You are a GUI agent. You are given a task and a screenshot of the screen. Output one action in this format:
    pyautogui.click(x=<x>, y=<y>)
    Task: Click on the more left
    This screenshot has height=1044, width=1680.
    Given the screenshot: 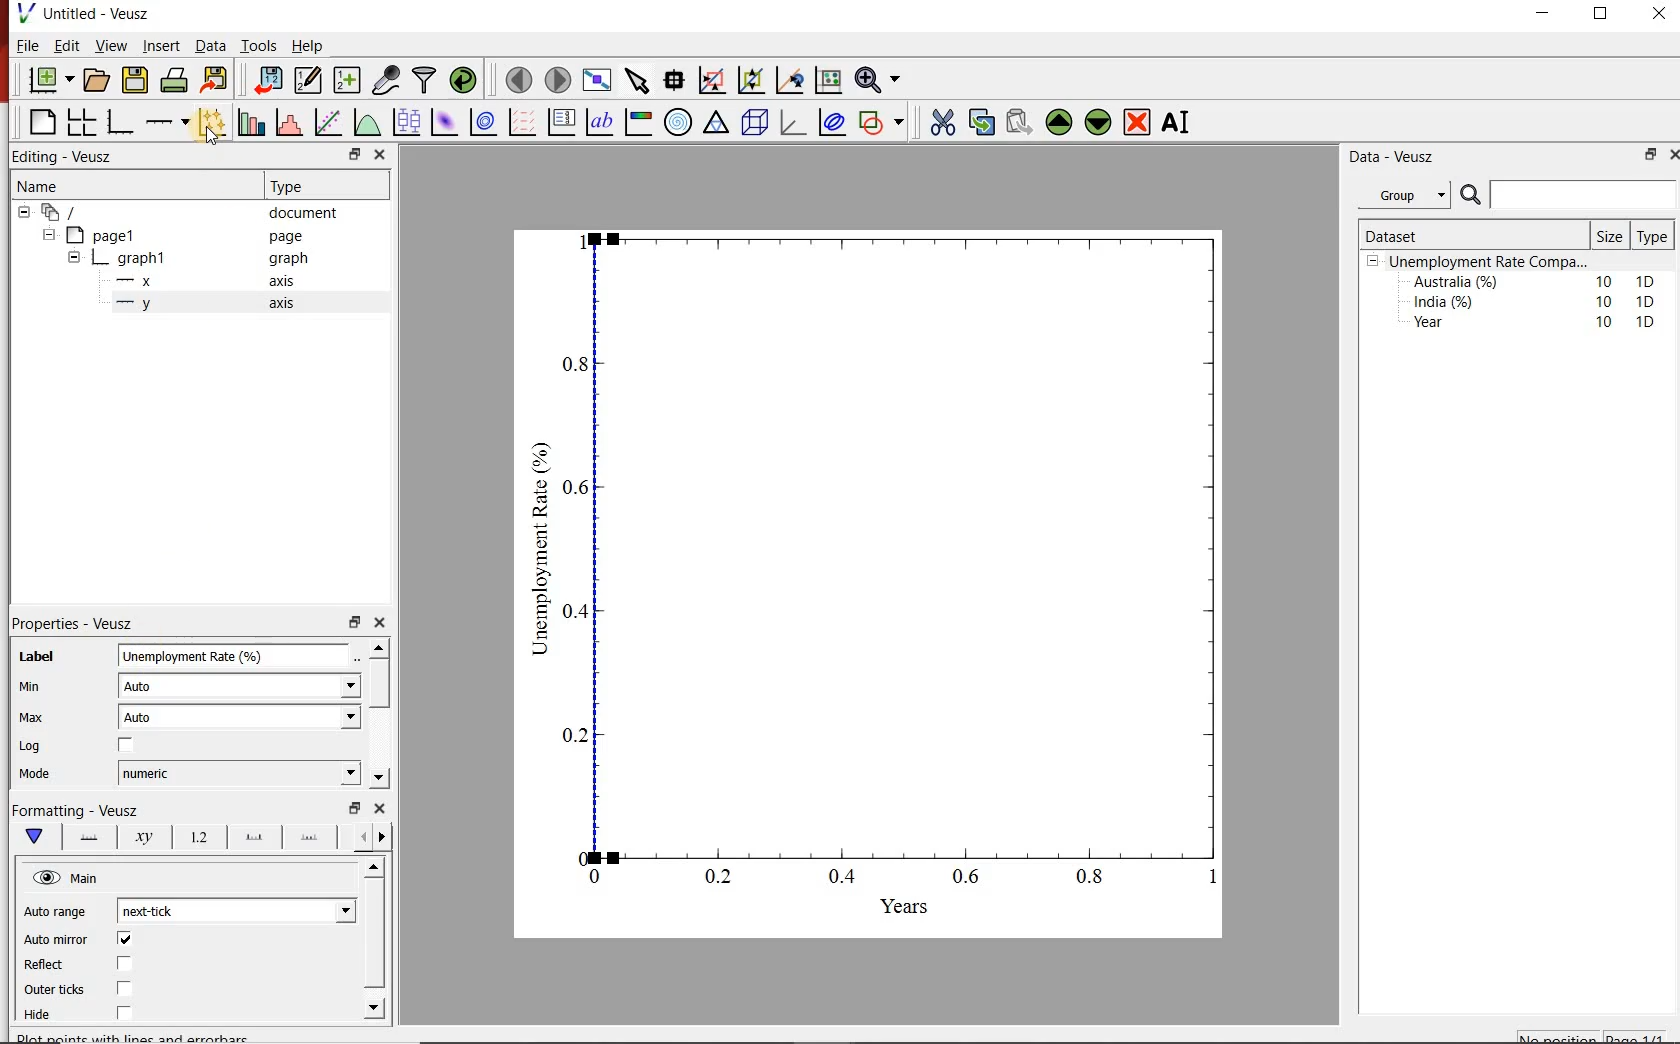 What is the action you would take?
    pyautogui.click(x=359, y=836)
    